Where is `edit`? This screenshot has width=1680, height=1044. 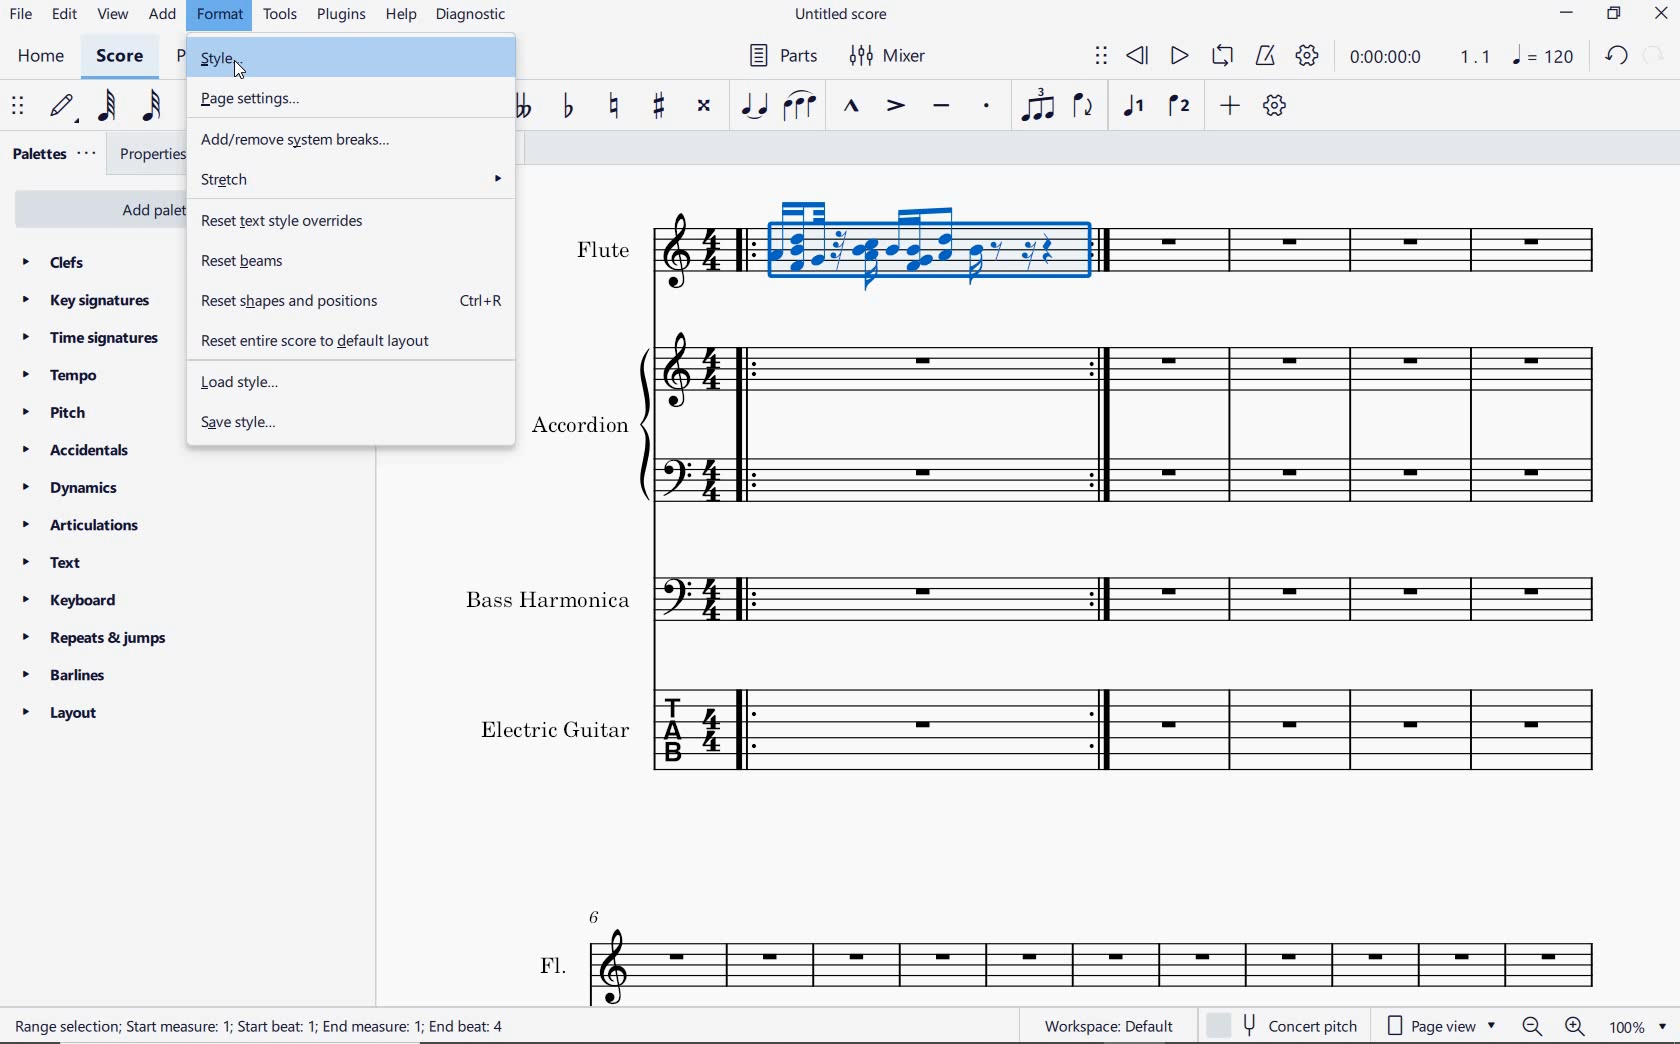
edit is located at coordinates (63, 14).